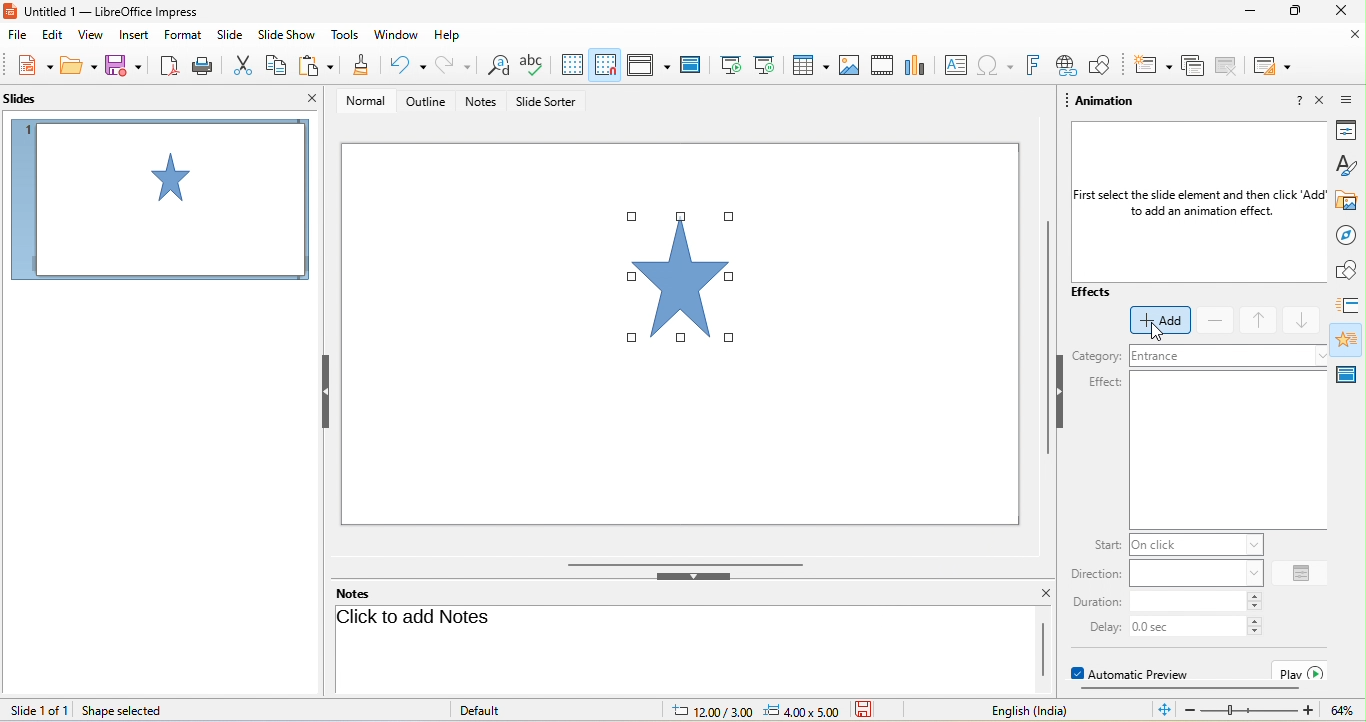 The image size is (1366, 722). Describe the element at coordinates (646, 64) in the screenshot. I see `display view` at that location.